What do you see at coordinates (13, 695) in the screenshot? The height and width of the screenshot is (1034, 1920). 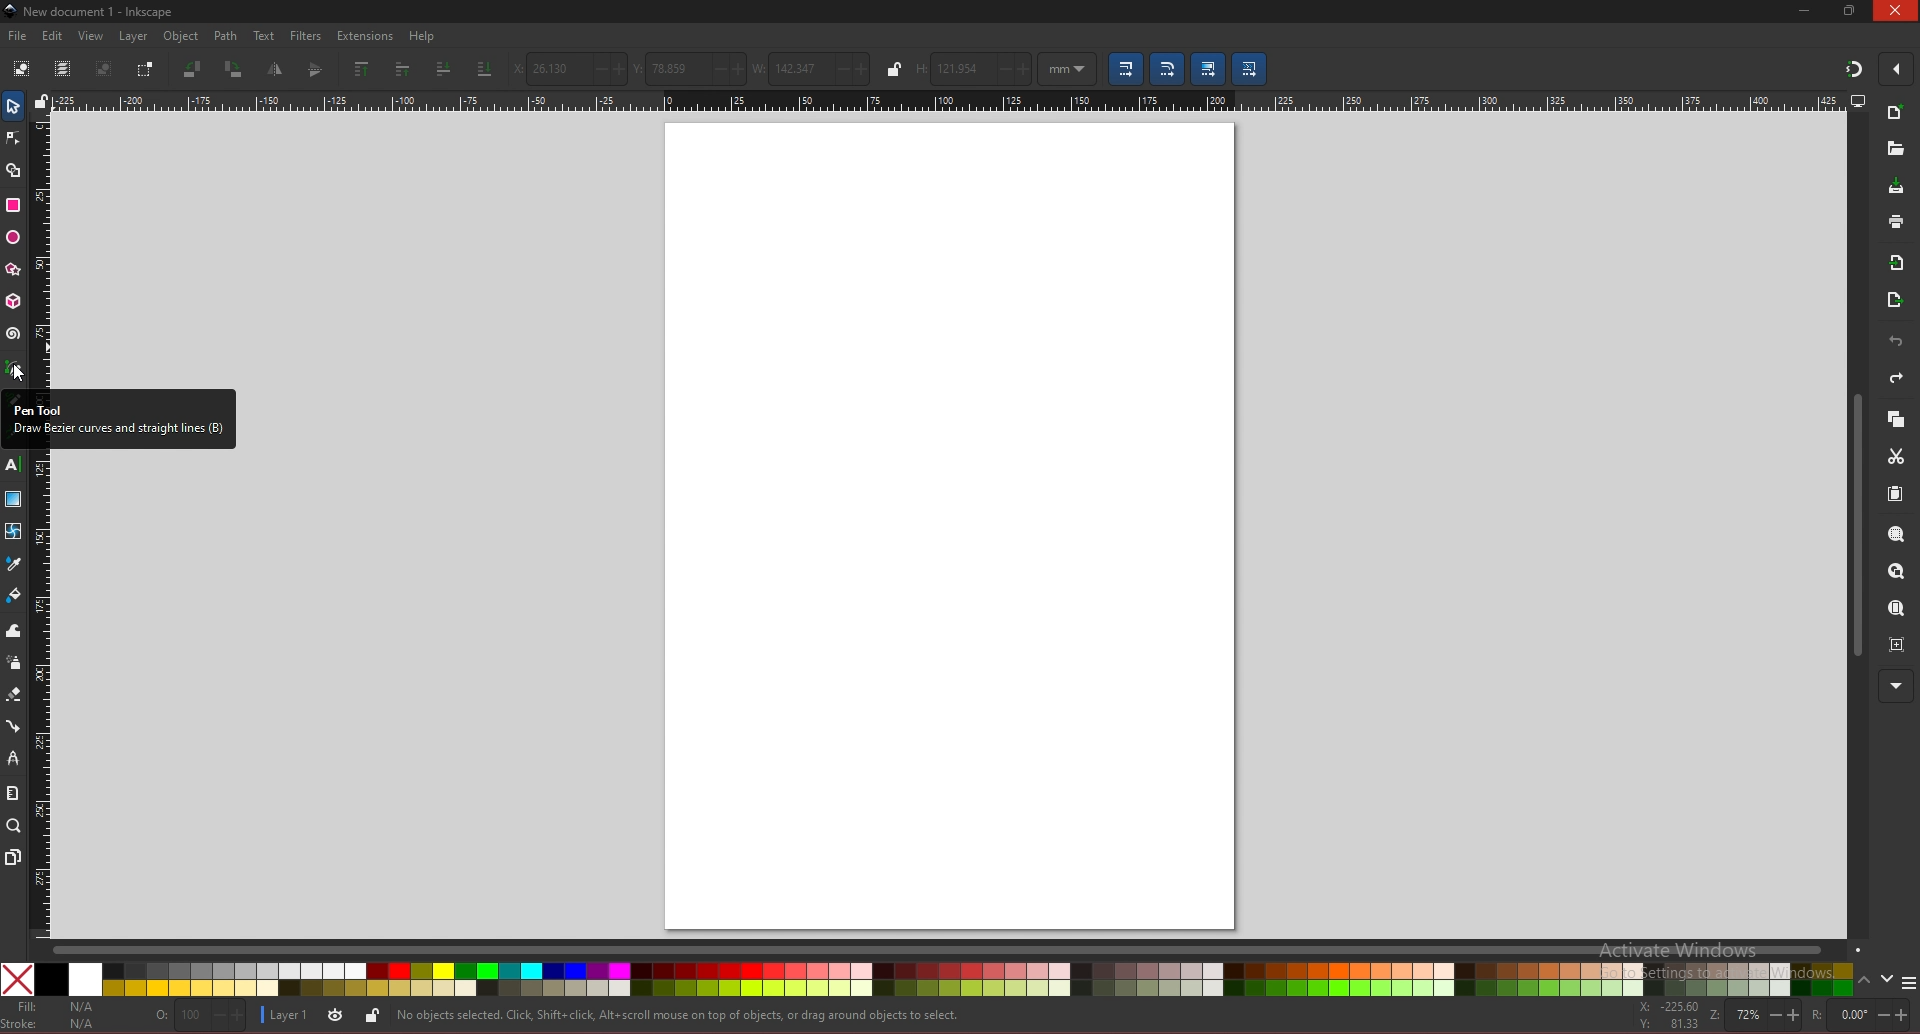 I see `eraser` at bounding box center [13, 695].